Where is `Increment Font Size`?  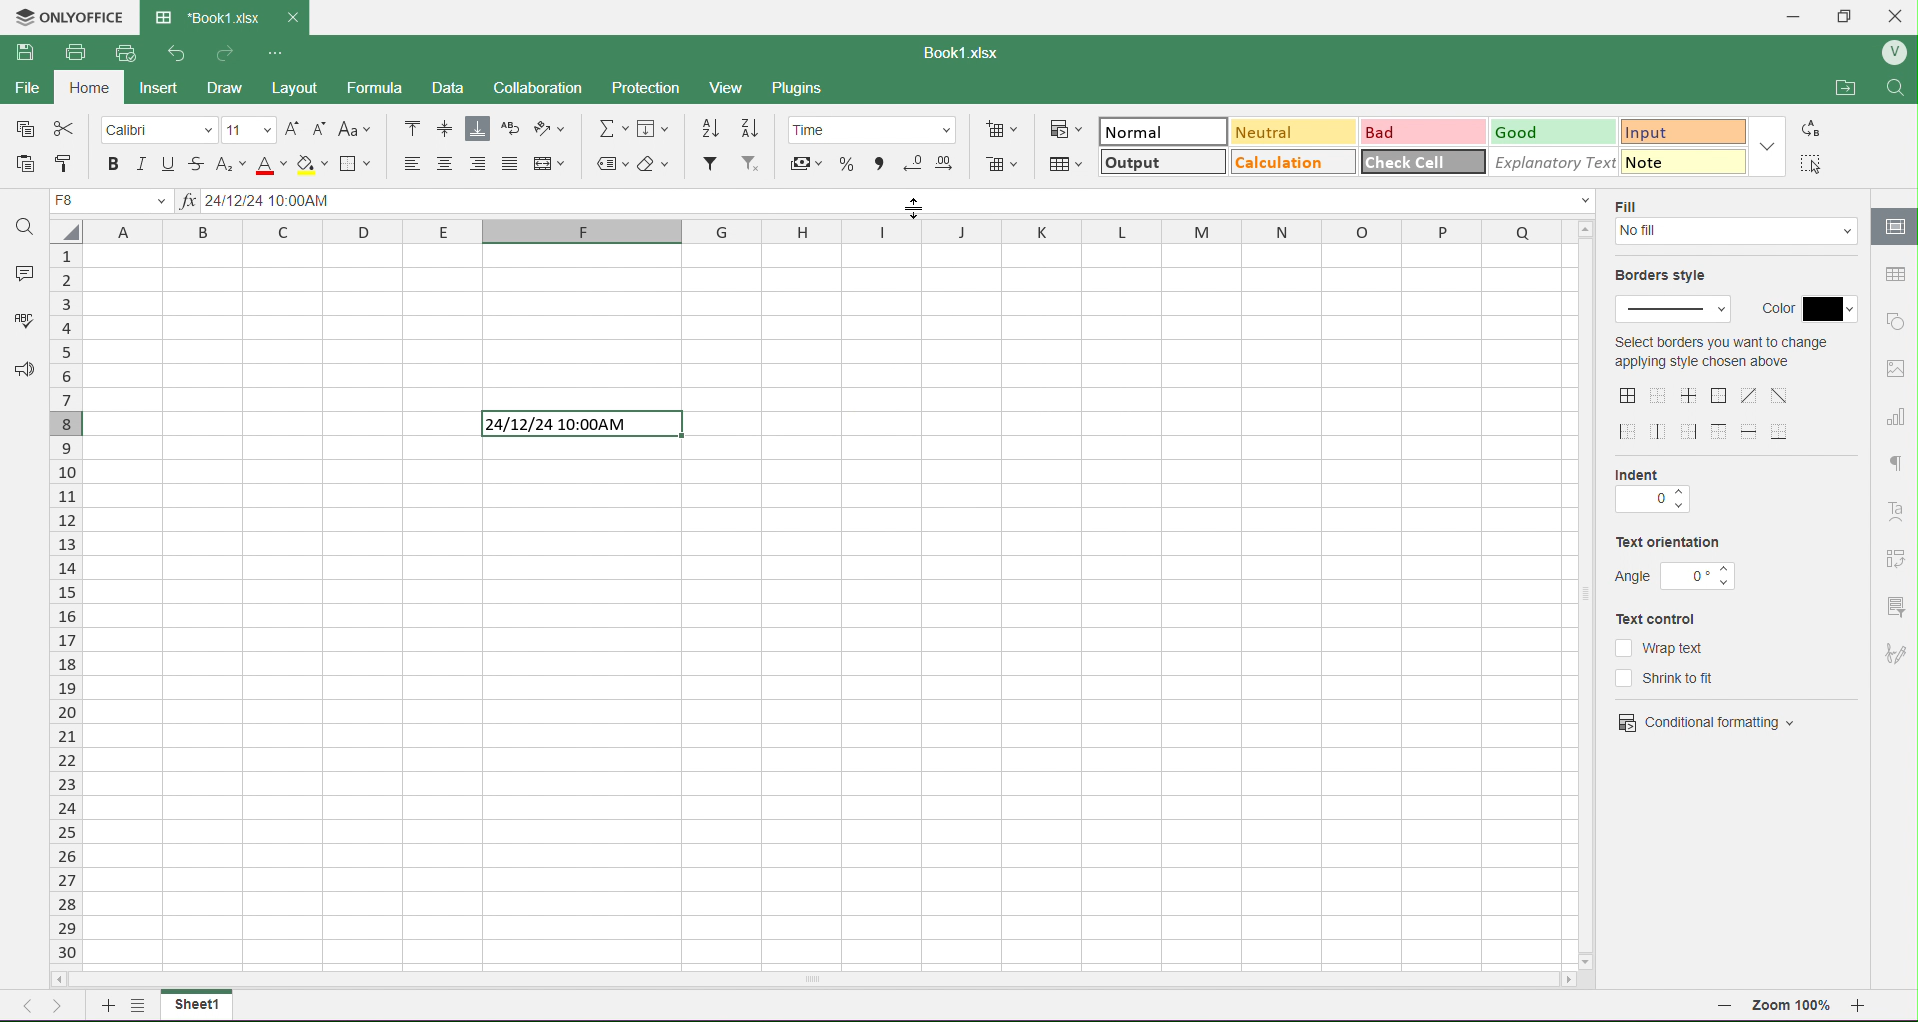 Increment Font Size is located at coordinates (290, 124).